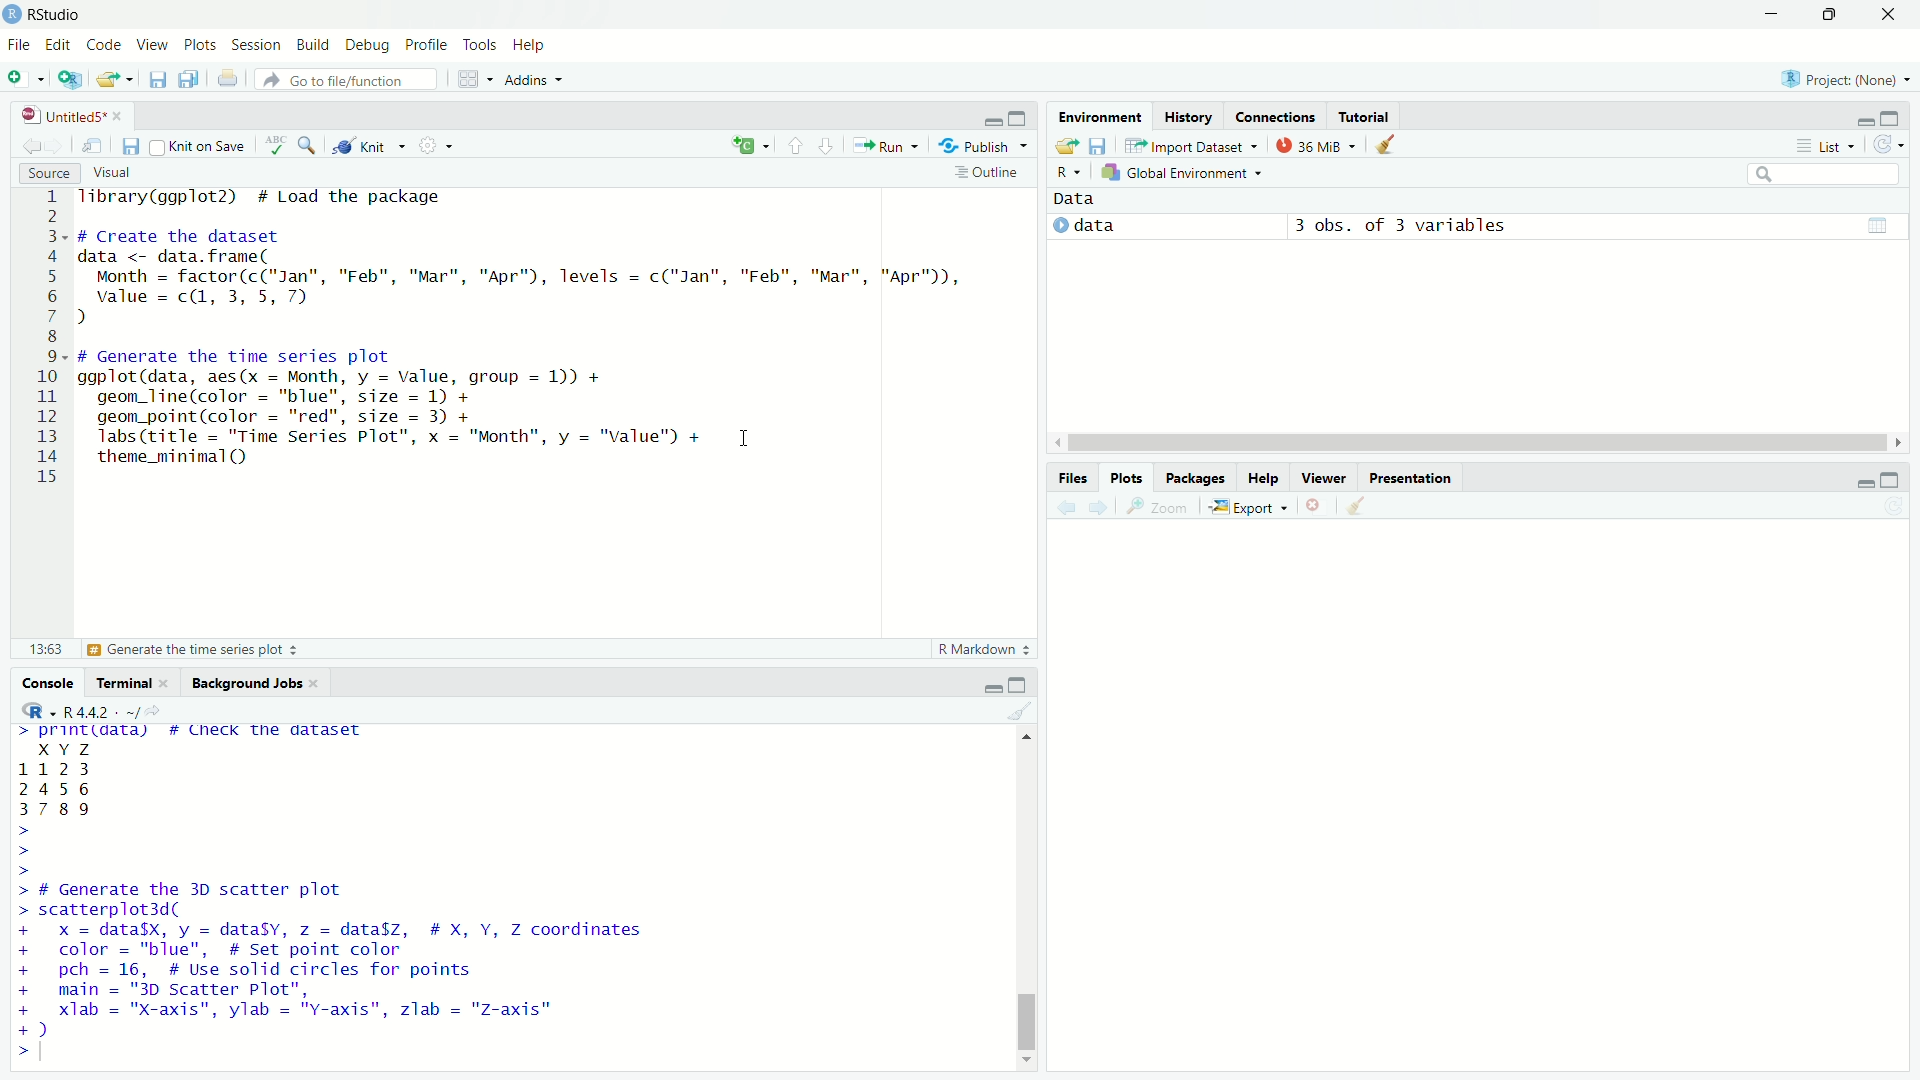  What do you see at coordinates (1277, 116) in the screenshot?
I see `Connections` at bounding box center [1277, 116].